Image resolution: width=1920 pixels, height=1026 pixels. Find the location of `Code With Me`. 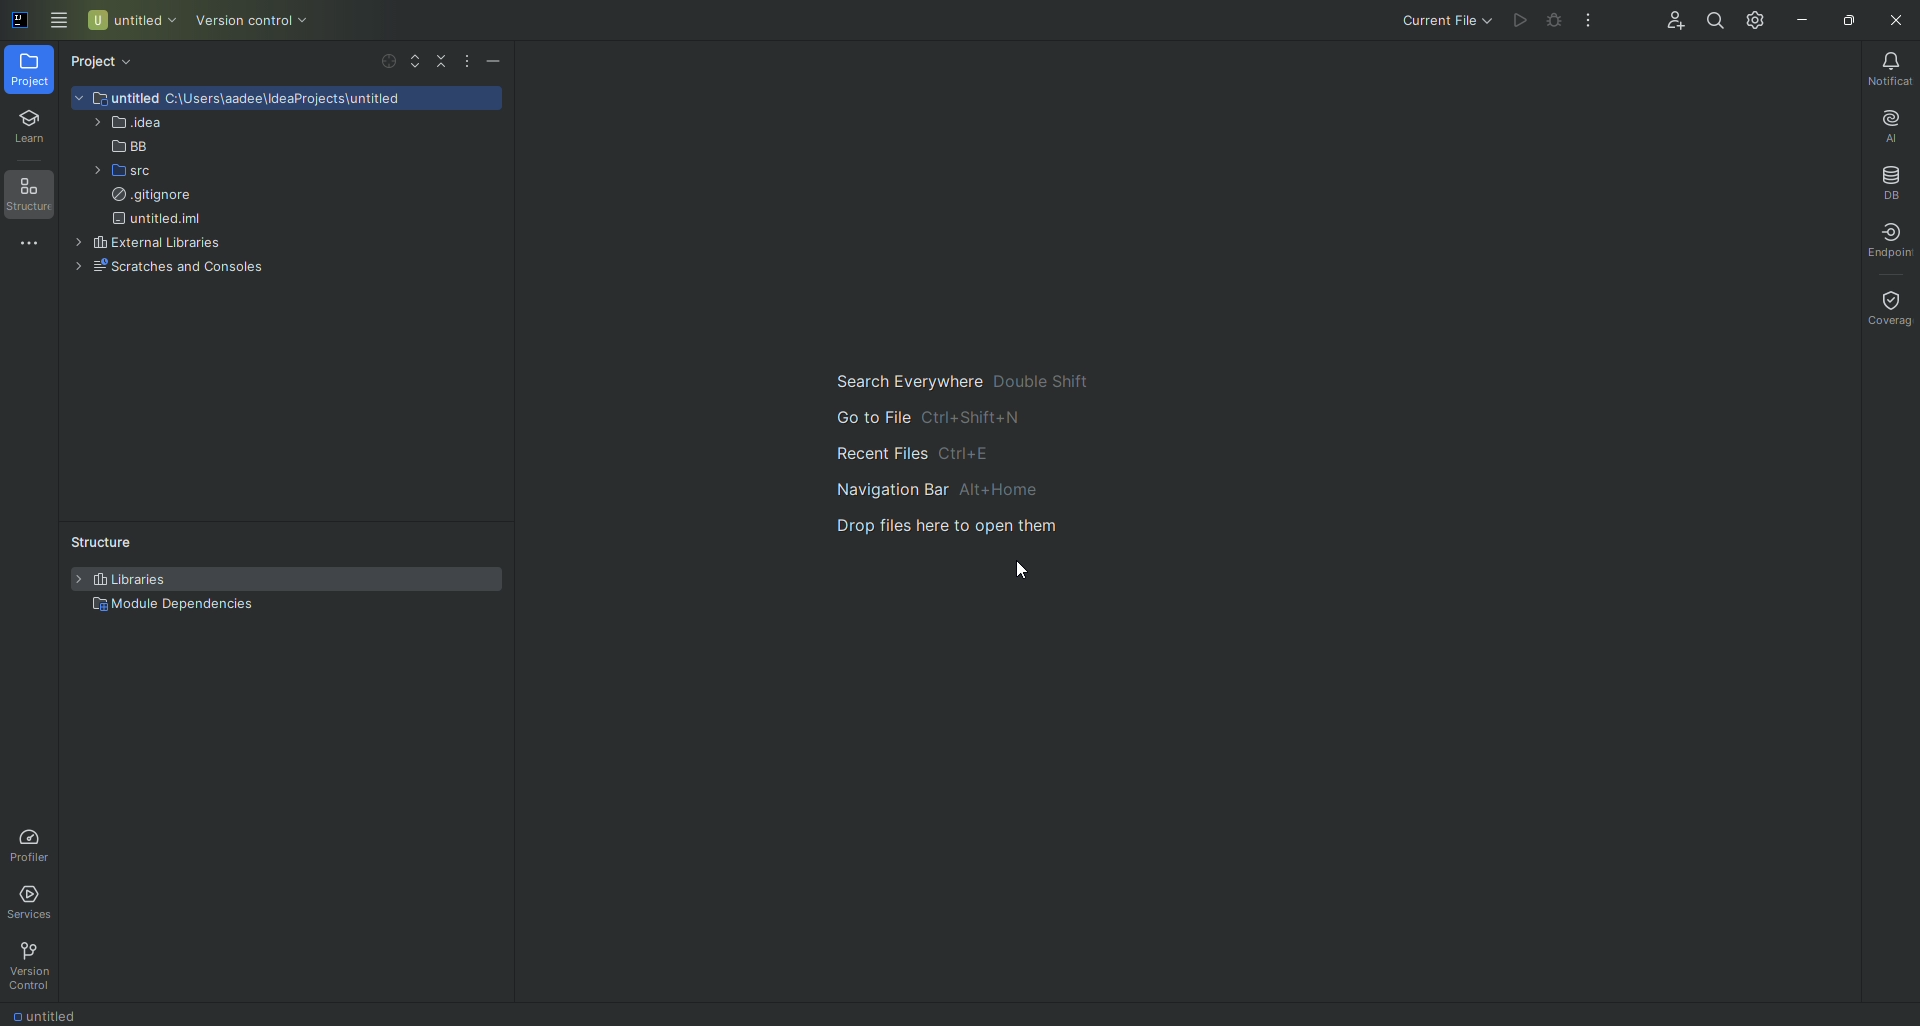

Code With Me is located at coordinates (1663, 21).